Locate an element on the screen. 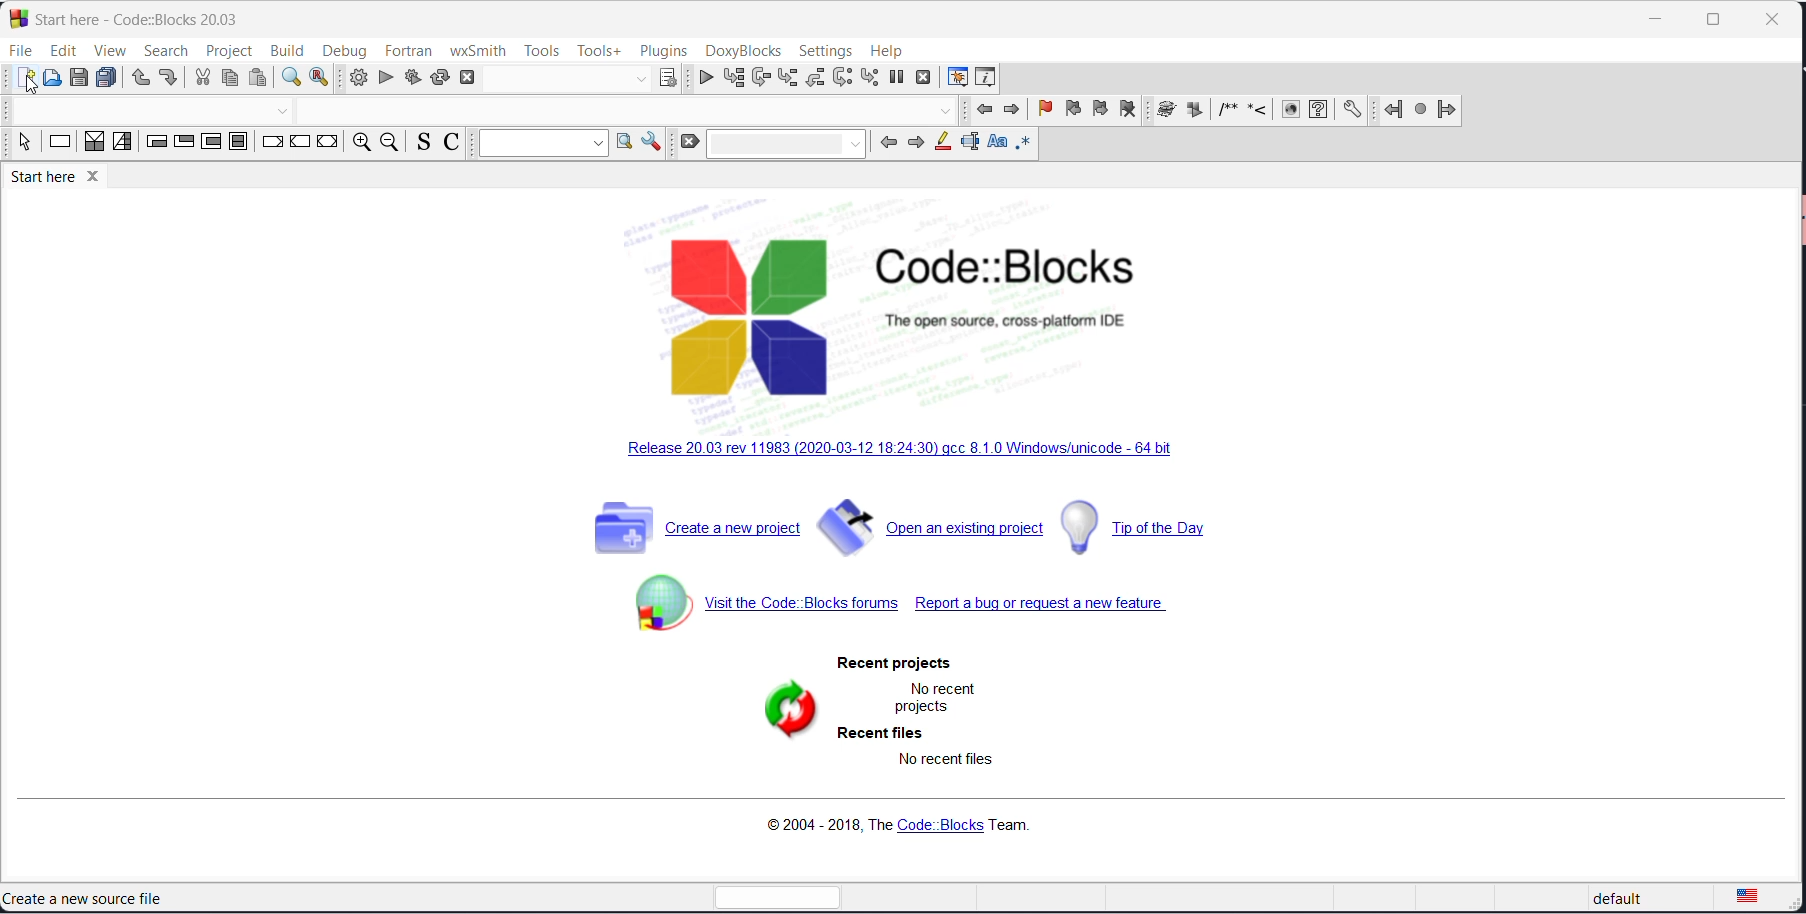 The width and height of the screenshot is (1806, 914). step into instruction is located at coordinates (871, 78).